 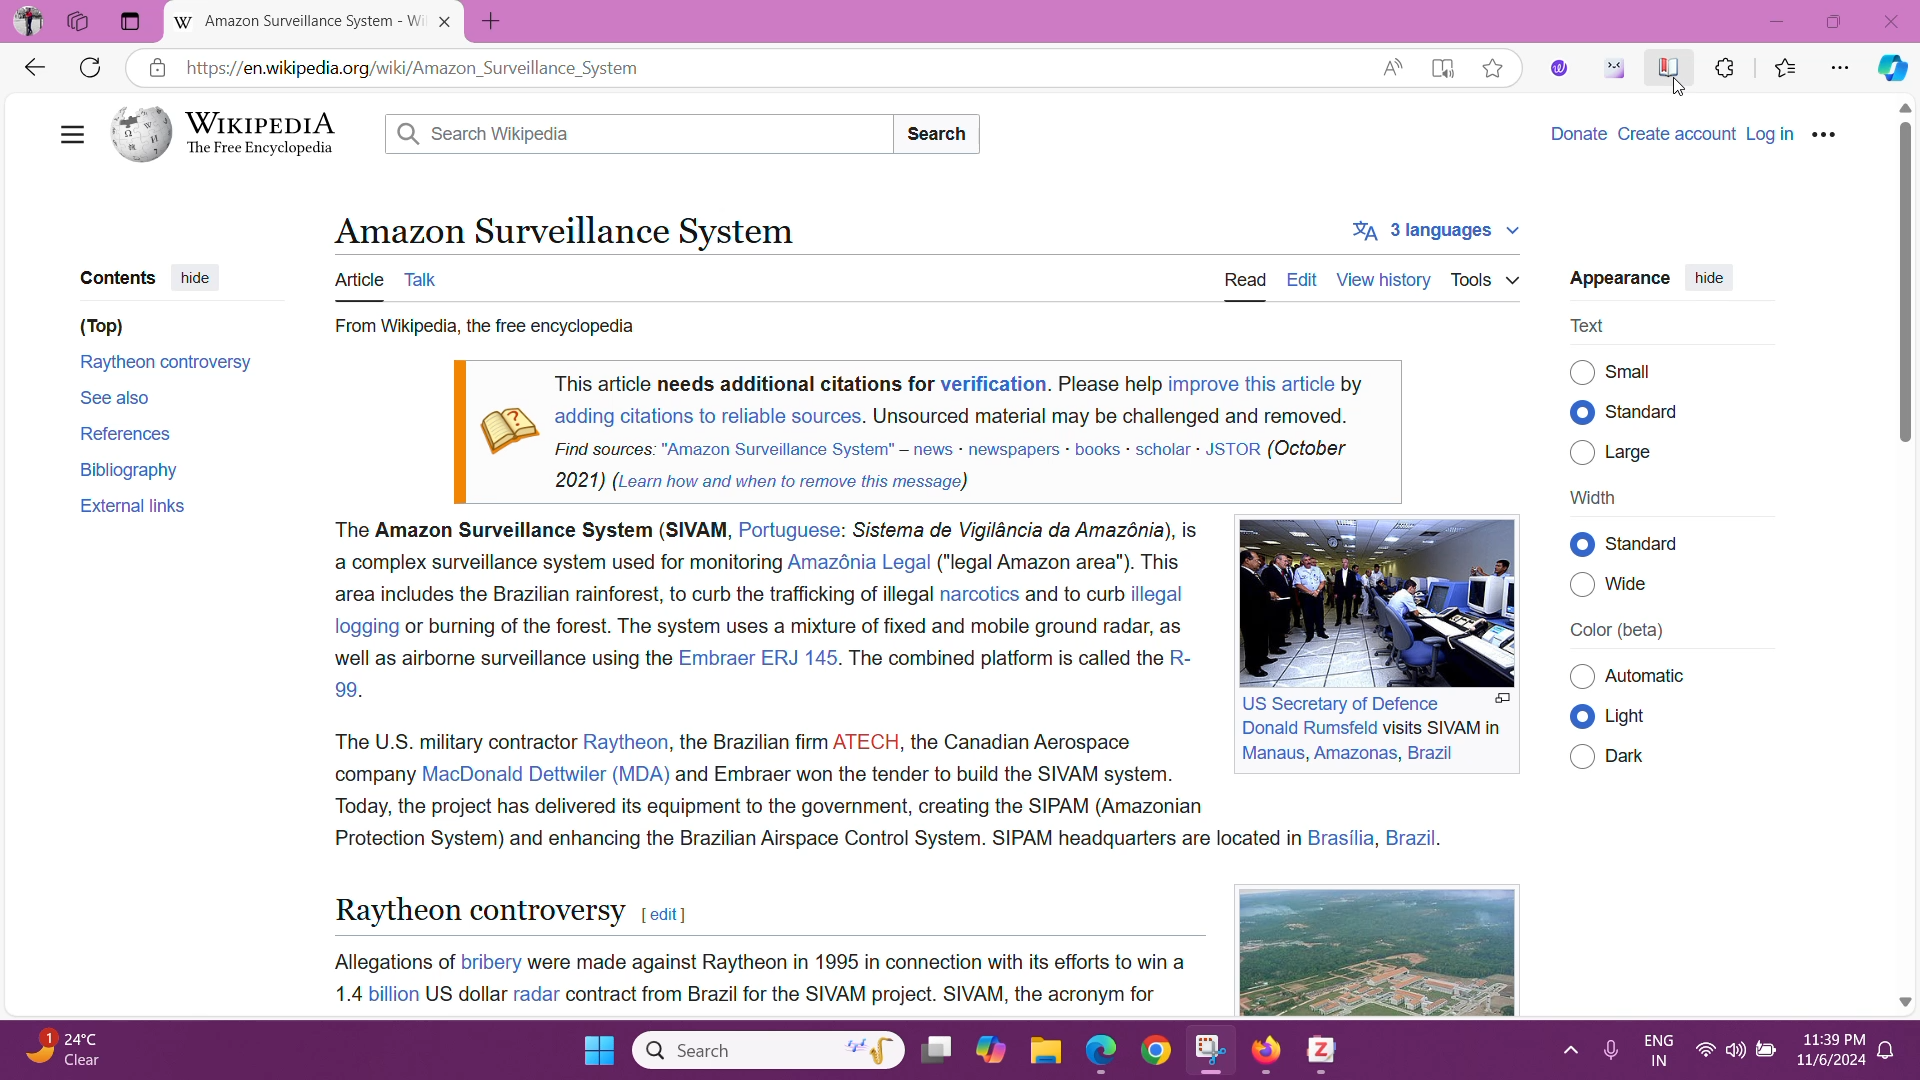 What do you see at coordinates (1582, 451) in the screenshot?
I see `Unselected` at bounding box center [1582, 451].